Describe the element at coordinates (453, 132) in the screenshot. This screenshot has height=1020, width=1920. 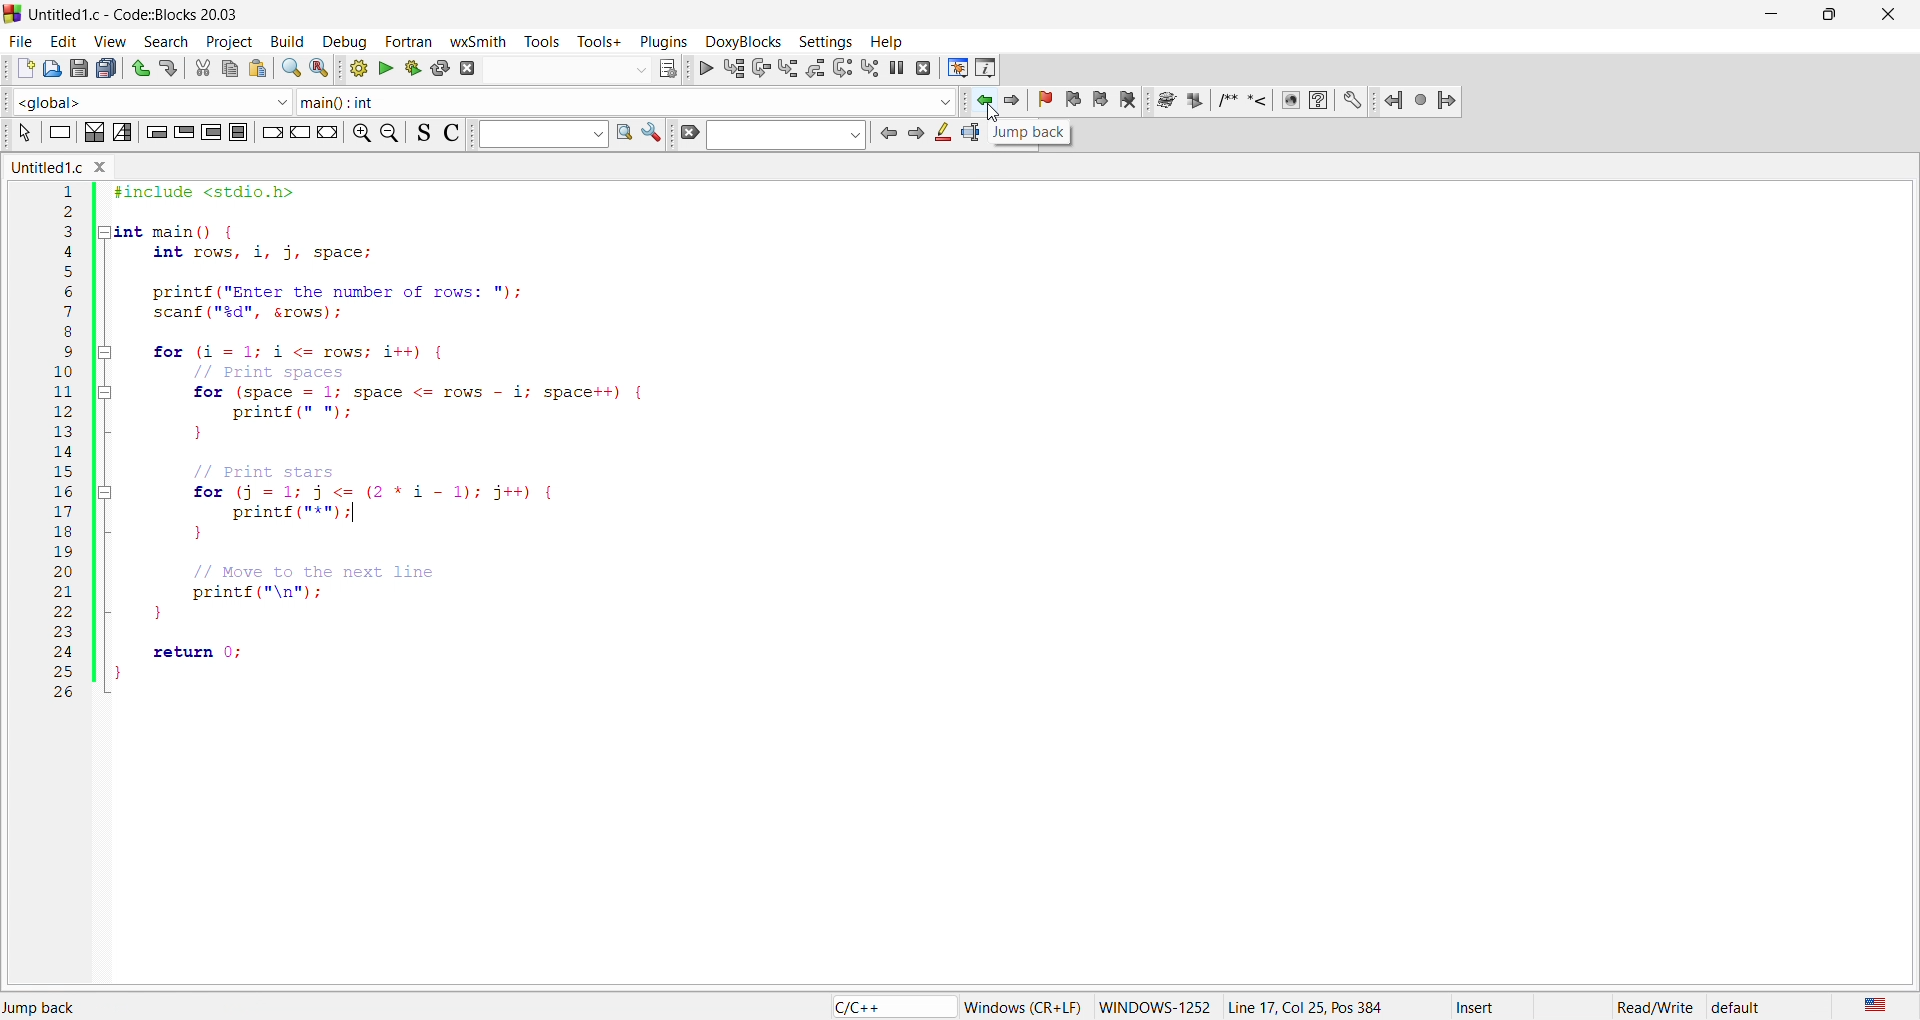
I see `icon` at that location.